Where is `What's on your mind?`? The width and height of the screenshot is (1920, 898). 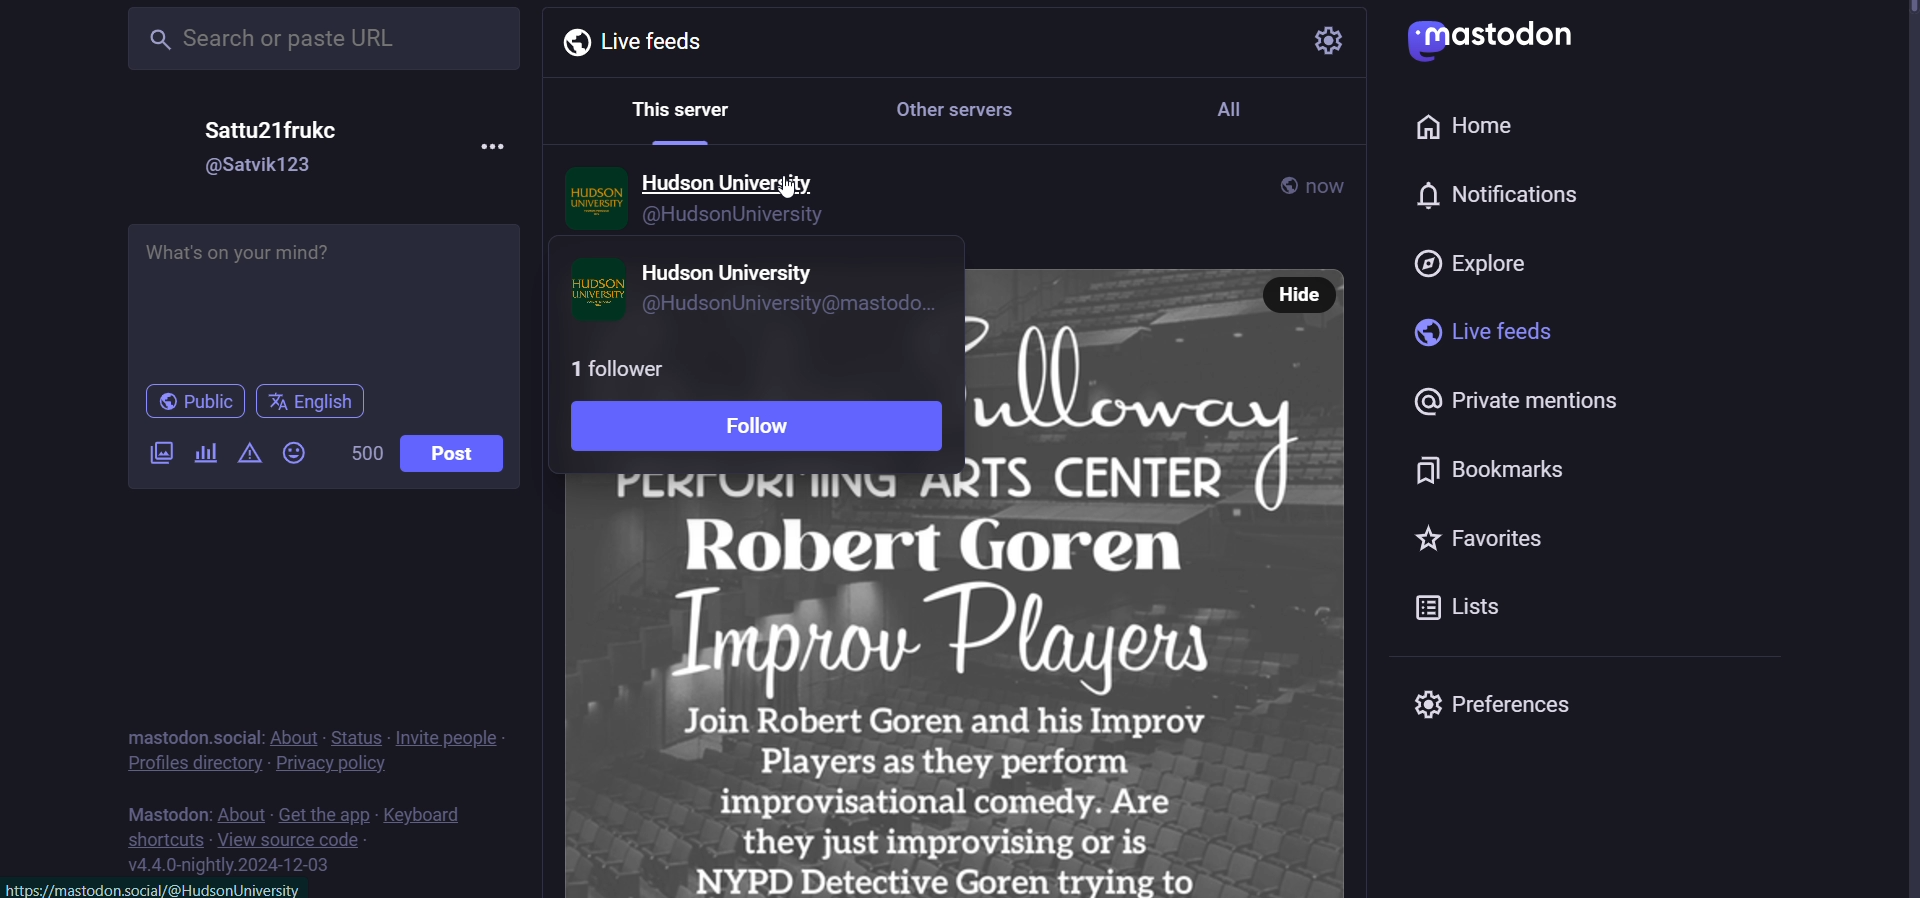
What's on your mind? is located at coordinates (324, 303).